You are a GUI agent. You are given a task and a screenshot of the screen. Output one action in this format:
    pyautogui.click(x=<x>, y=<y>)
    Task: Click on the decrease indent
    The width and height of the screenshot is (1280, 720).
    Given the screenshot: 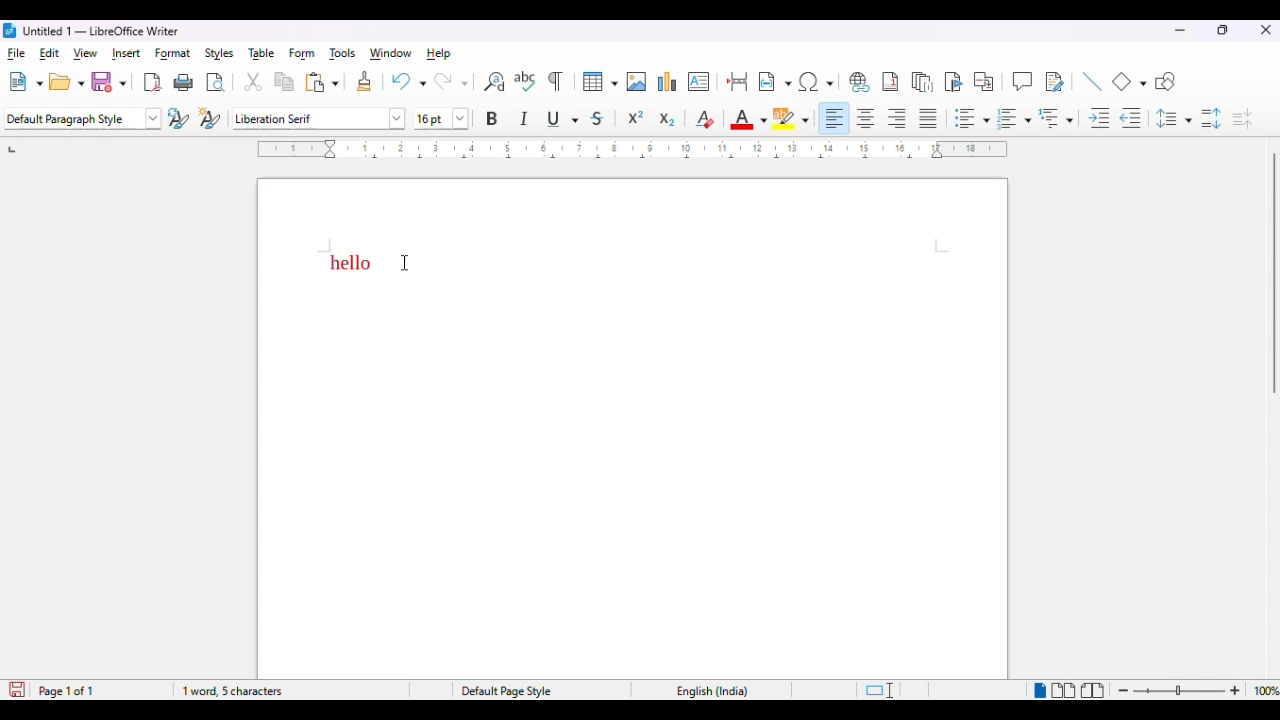 What is the action you would take?
    pyautogui.click(x=1132, y=119)
    